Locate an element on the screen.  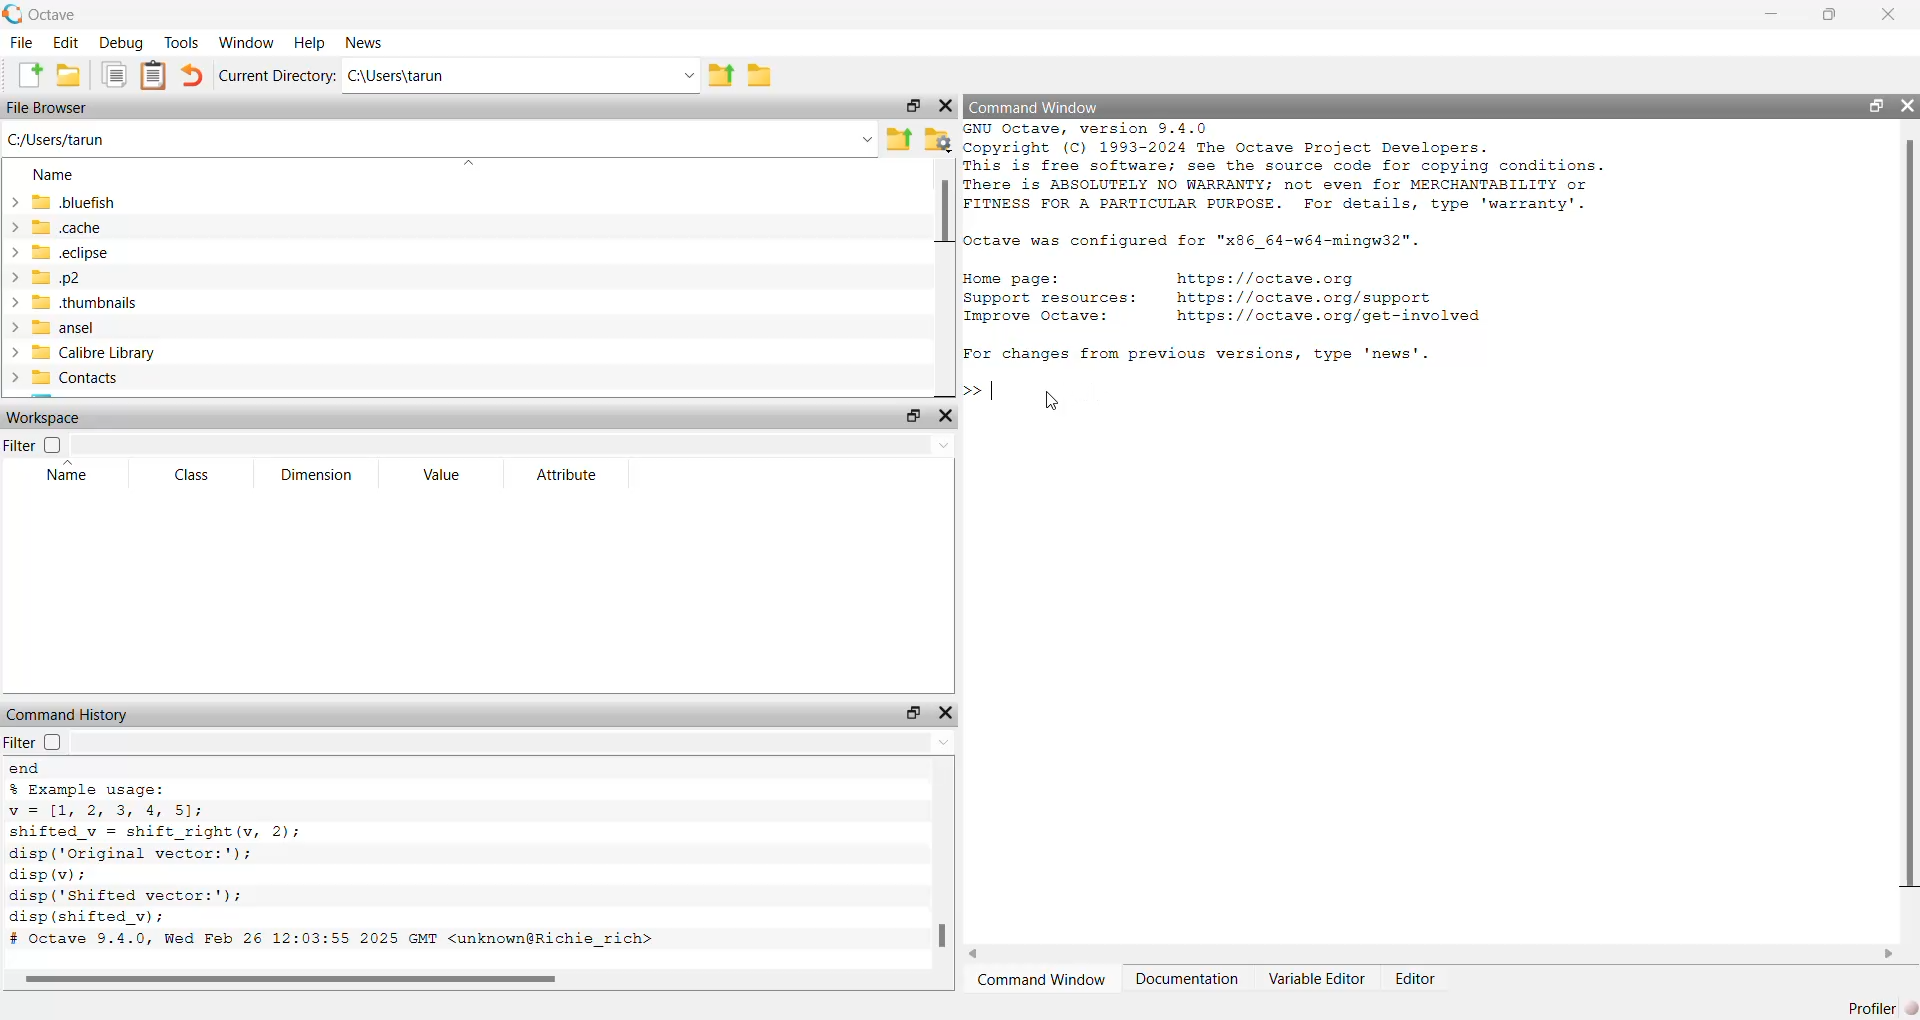
prompt cursor is located at coordinates (969, 387).